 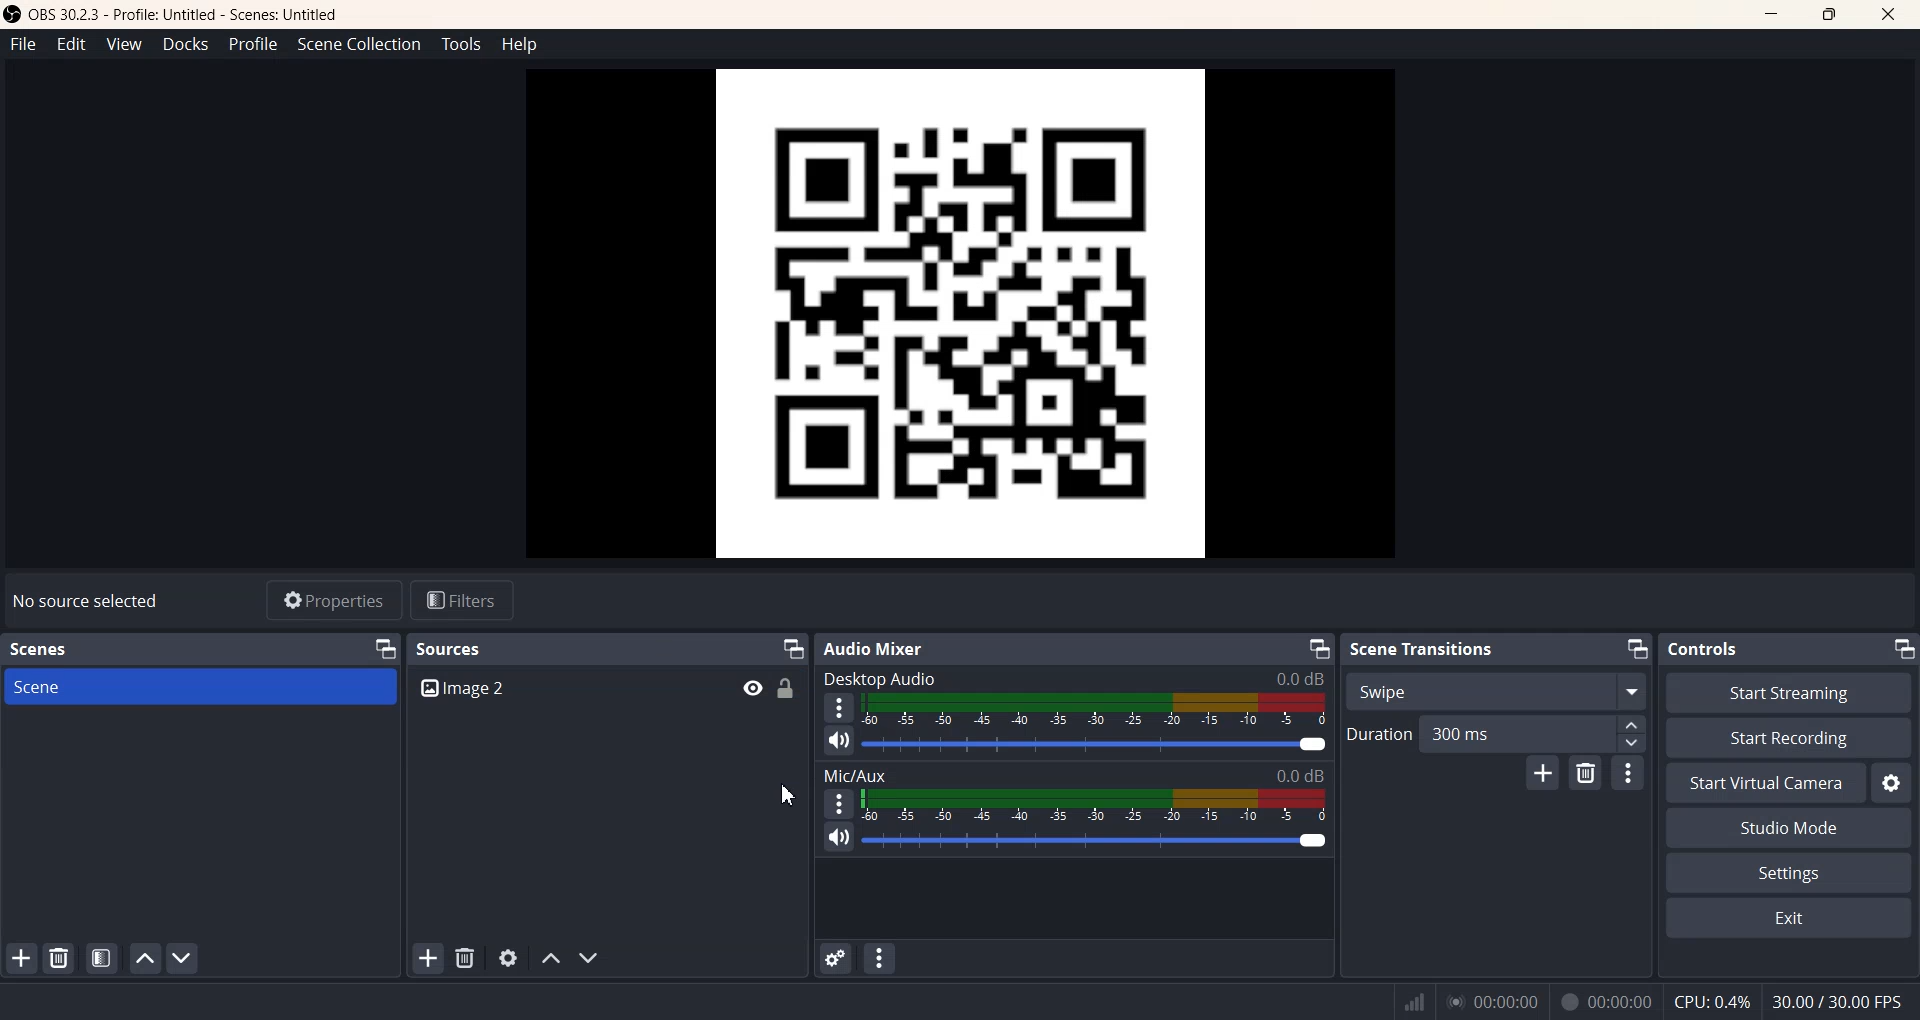 I want to click on Start Virtual Camera, so click(x=1762, y=783).